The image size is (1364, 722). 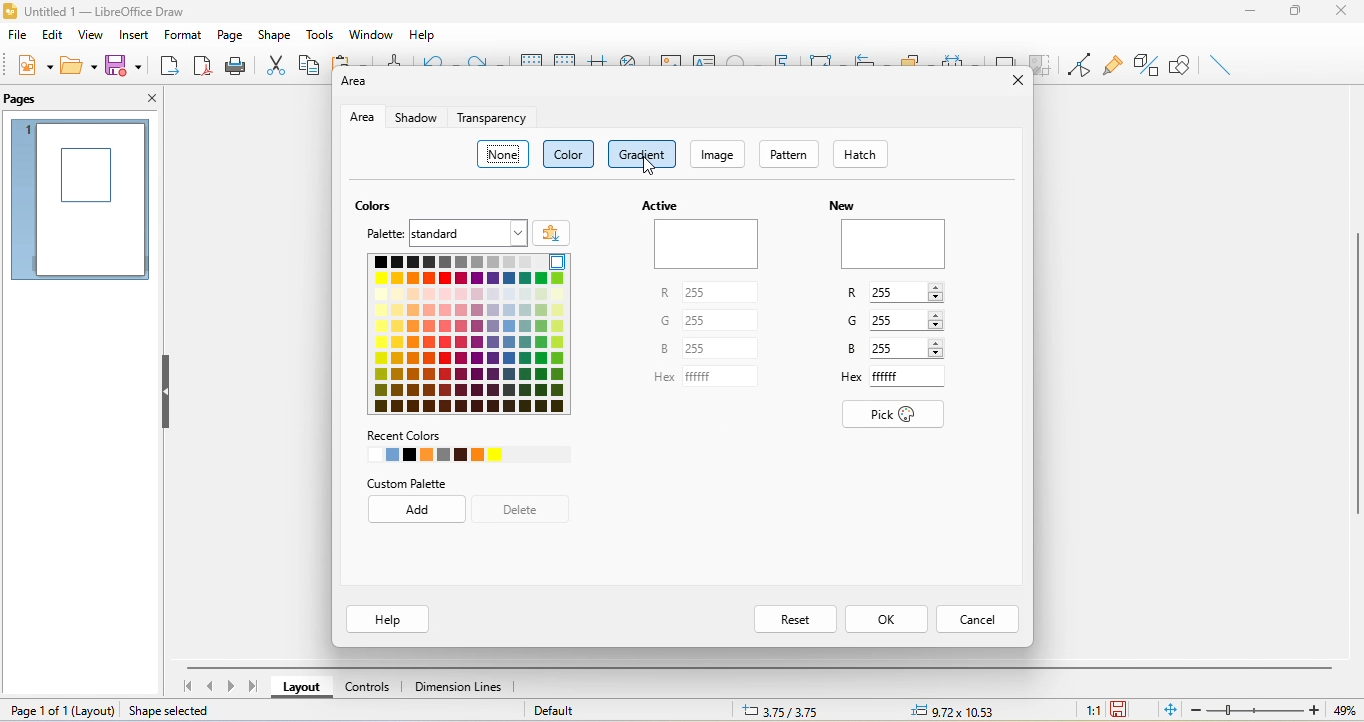 What do you see at coordinates (93, 38) in the screenshot?
I see `view` at bounding box center [93, 38].